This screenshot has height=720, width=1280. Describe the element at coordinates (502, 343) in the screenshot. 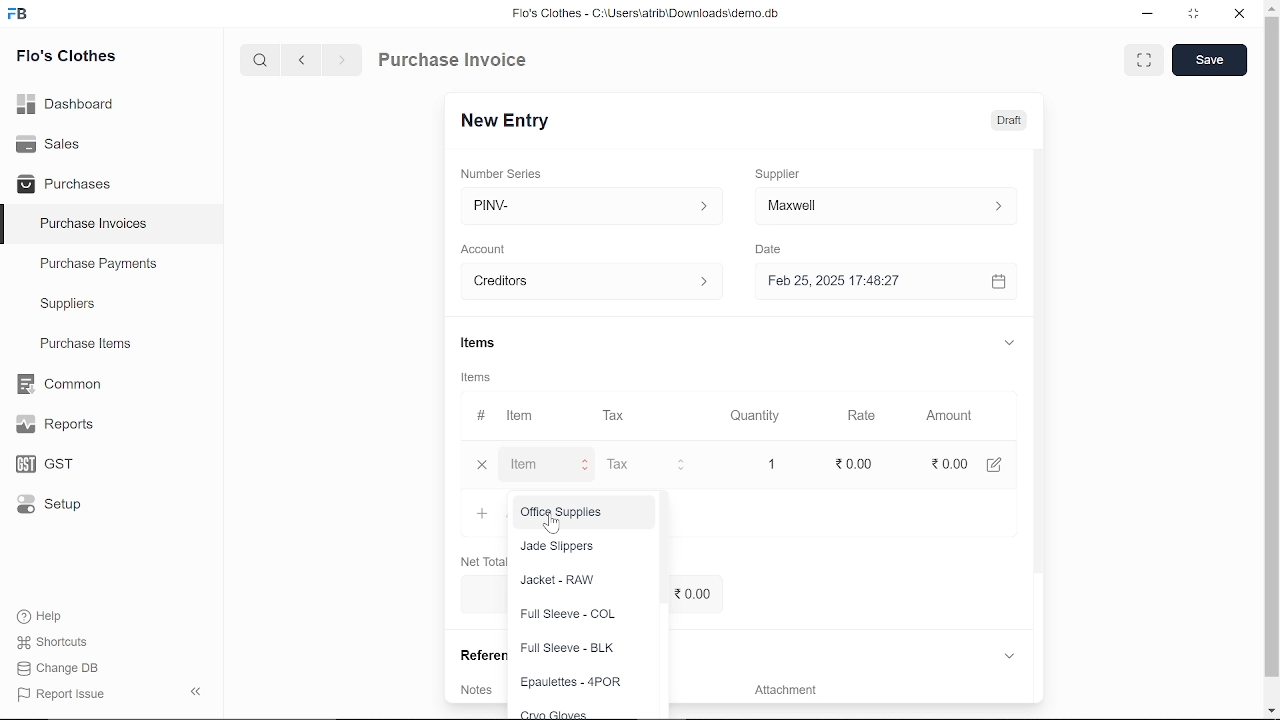

I see `Items` at that location.